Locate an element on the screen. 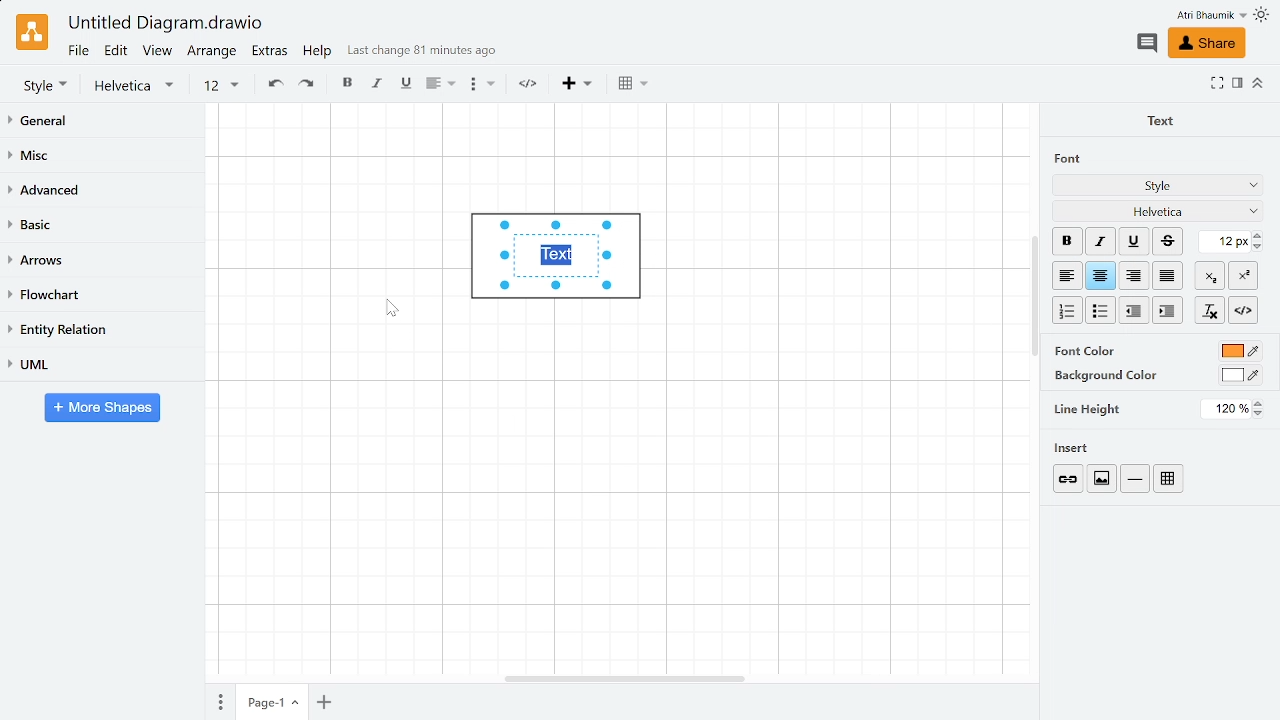 This screenshot has width=1280, height=720. Last change is located at coordinates (422, 55).